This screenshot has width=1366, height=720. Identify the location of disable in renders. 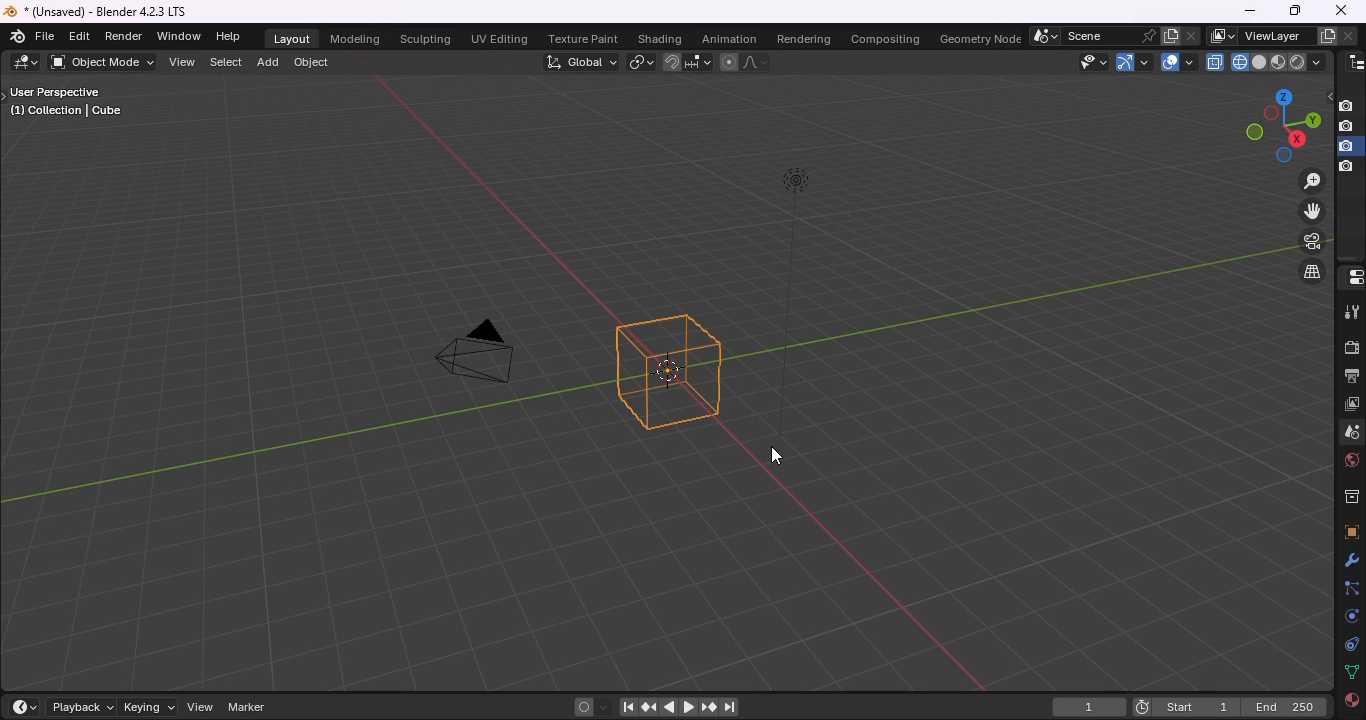
(1348, 126).